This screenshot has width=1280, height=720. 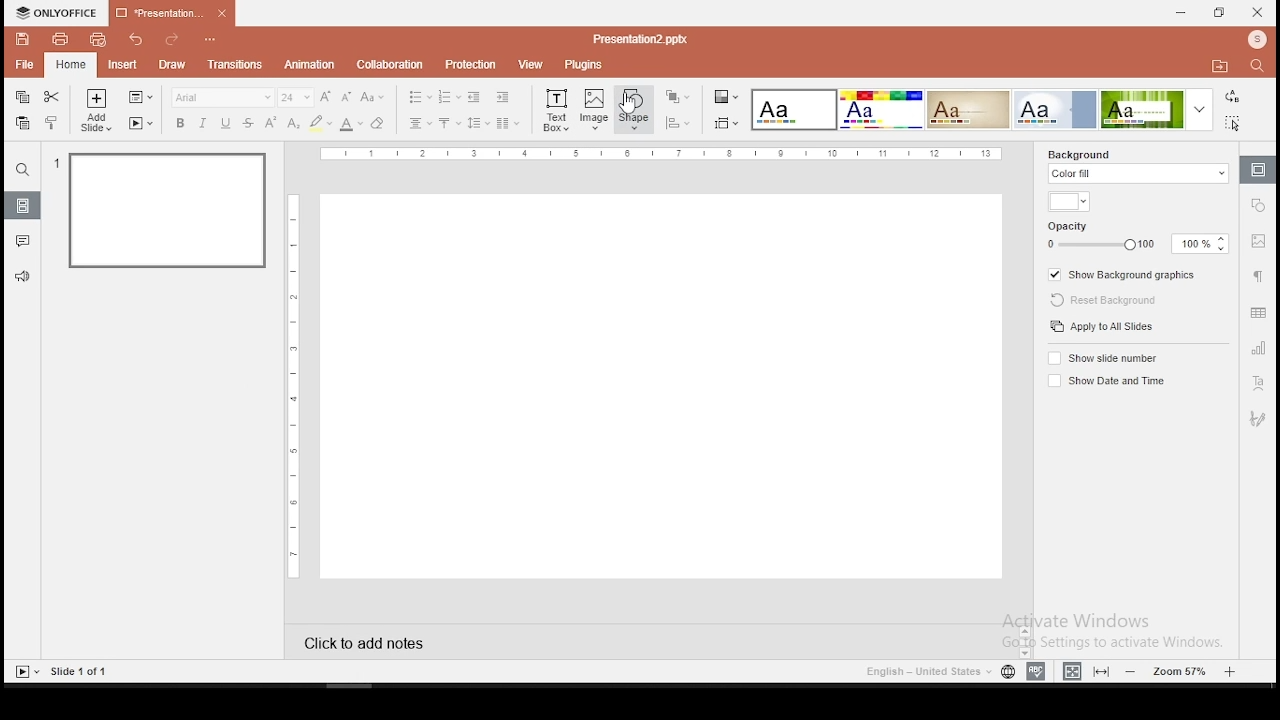 I want to click on transitions, so click(x=235, y=67).